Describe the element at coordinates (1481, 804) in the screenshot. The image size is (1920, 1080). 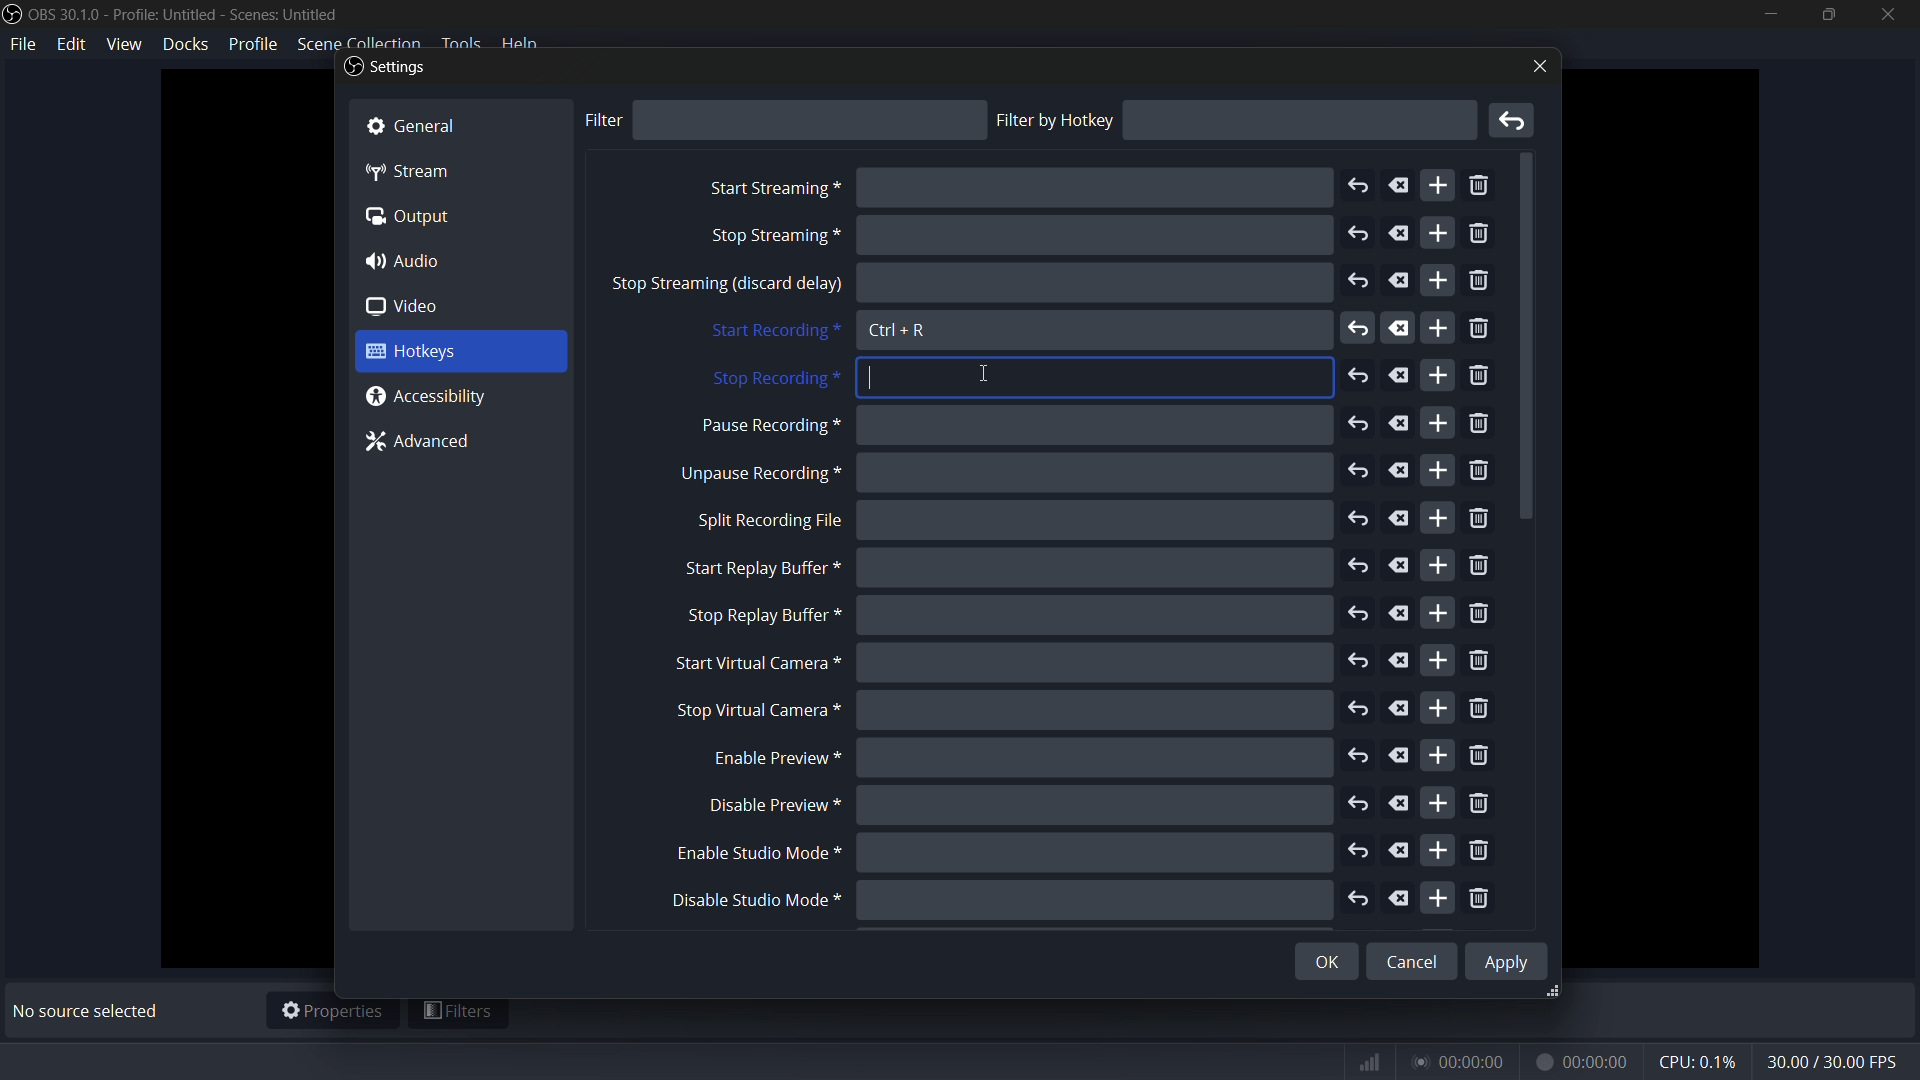
I see `remove` at that location.